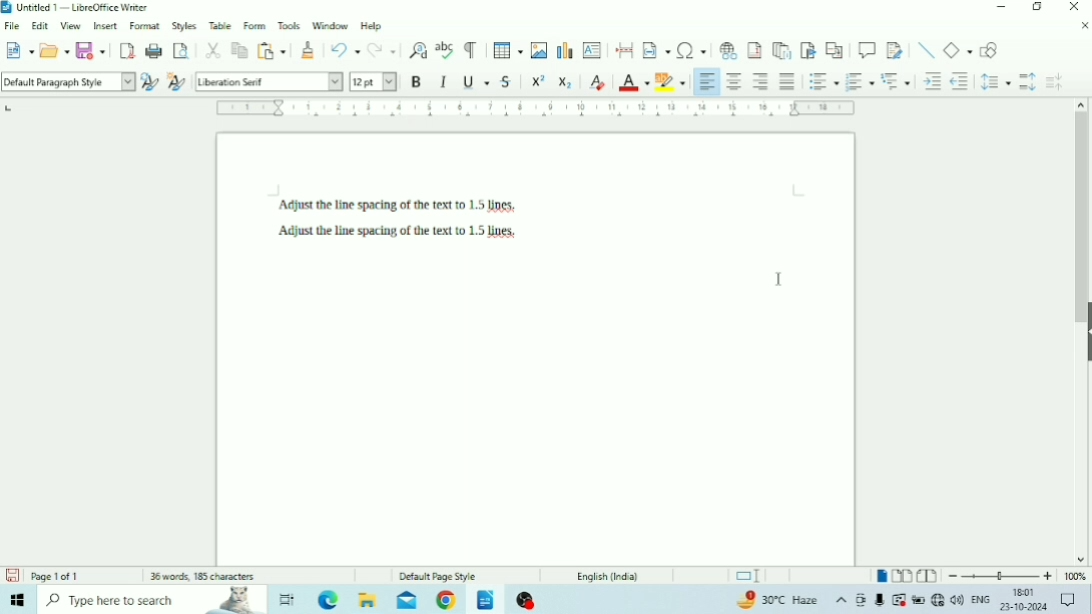 The height and width of the screenshot is (614, 1092). I want to click on Insert Comment, so click(867, 50).